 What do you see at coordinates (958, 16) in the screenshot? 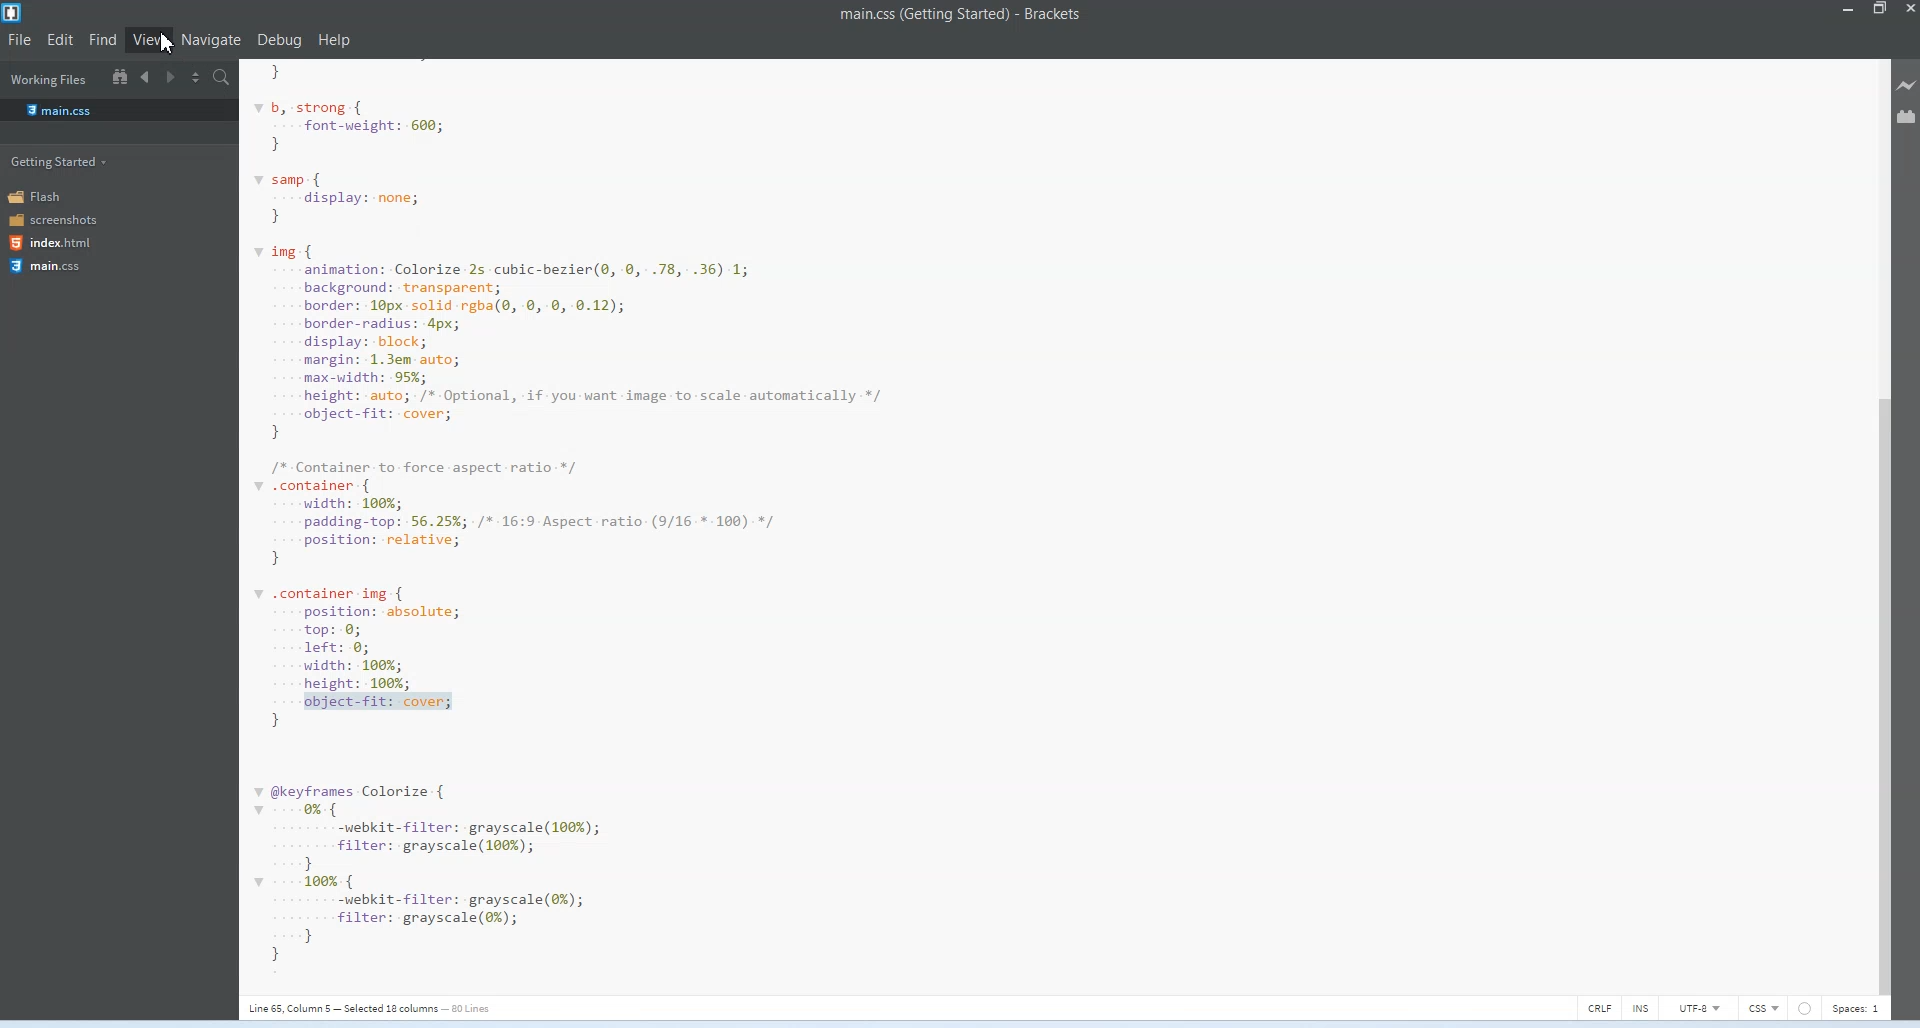
I see `main.css (Getting Started) - Brackets` at bounding box center [958, 16].